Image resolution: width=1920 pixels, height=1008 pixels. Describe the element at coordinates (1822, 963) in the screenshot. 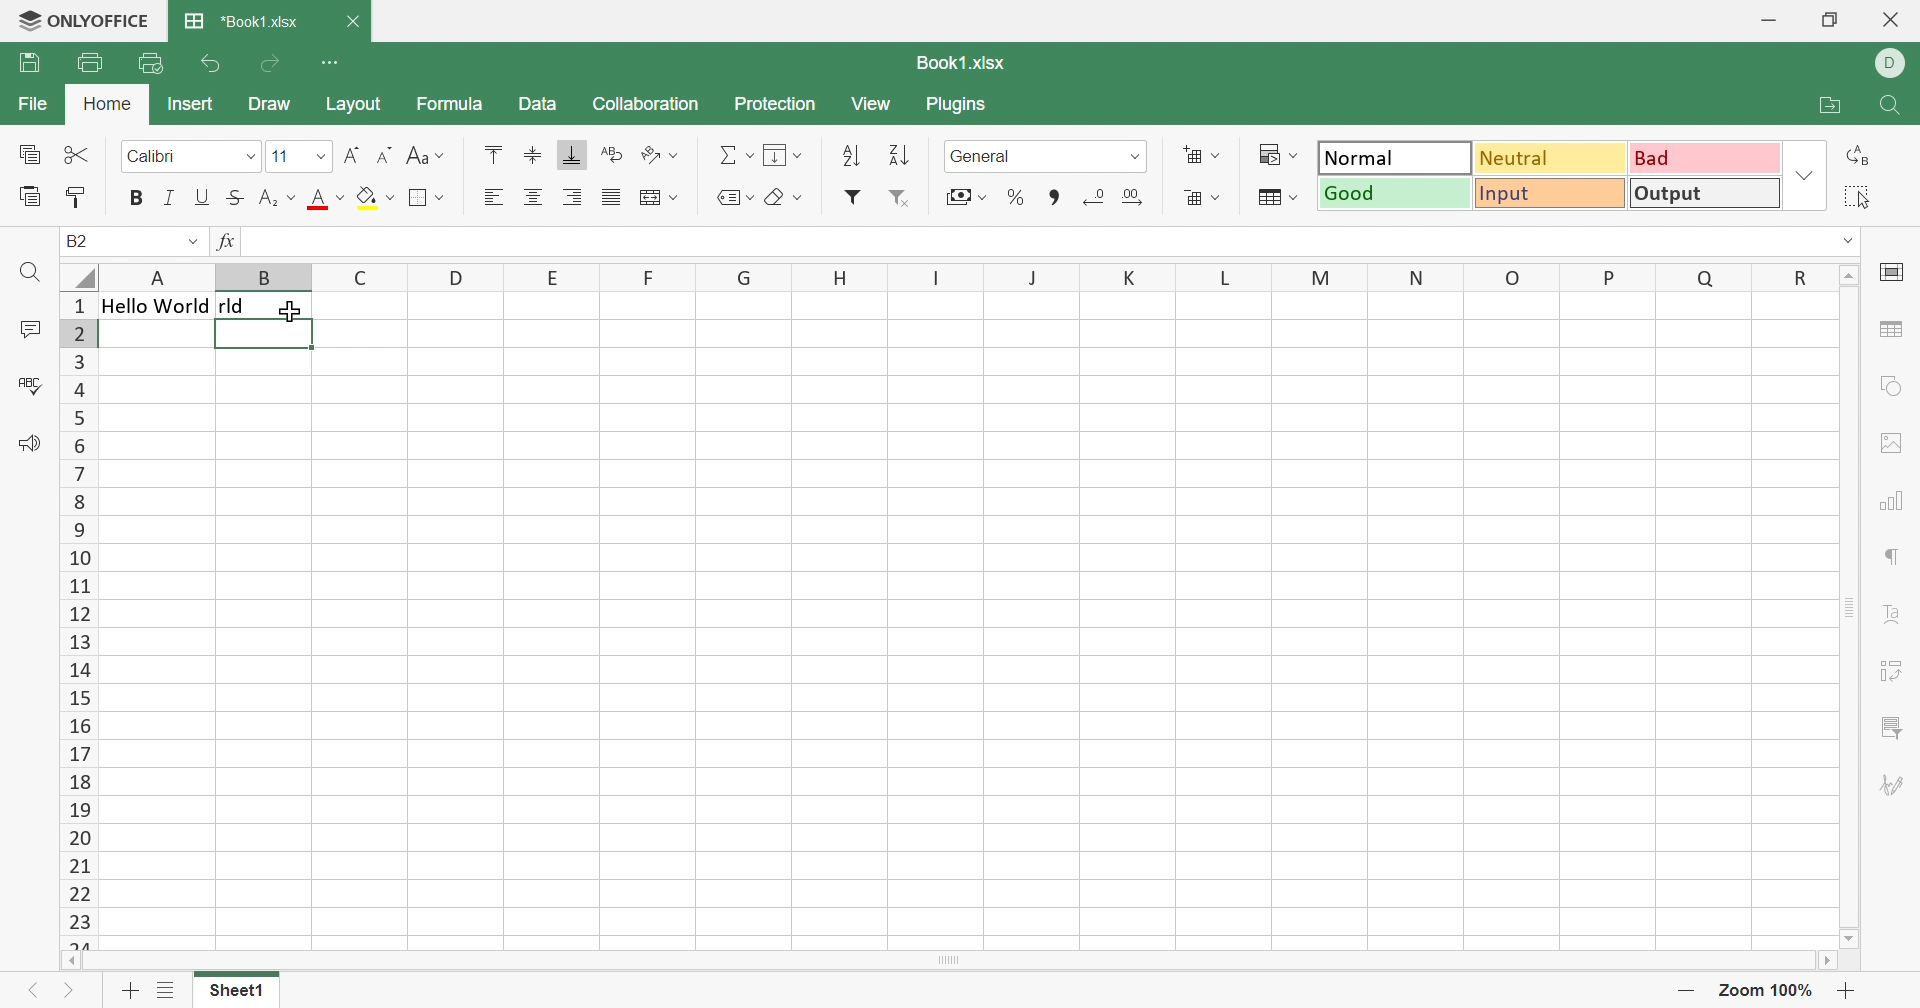

I see `Scroll Right` at that location.